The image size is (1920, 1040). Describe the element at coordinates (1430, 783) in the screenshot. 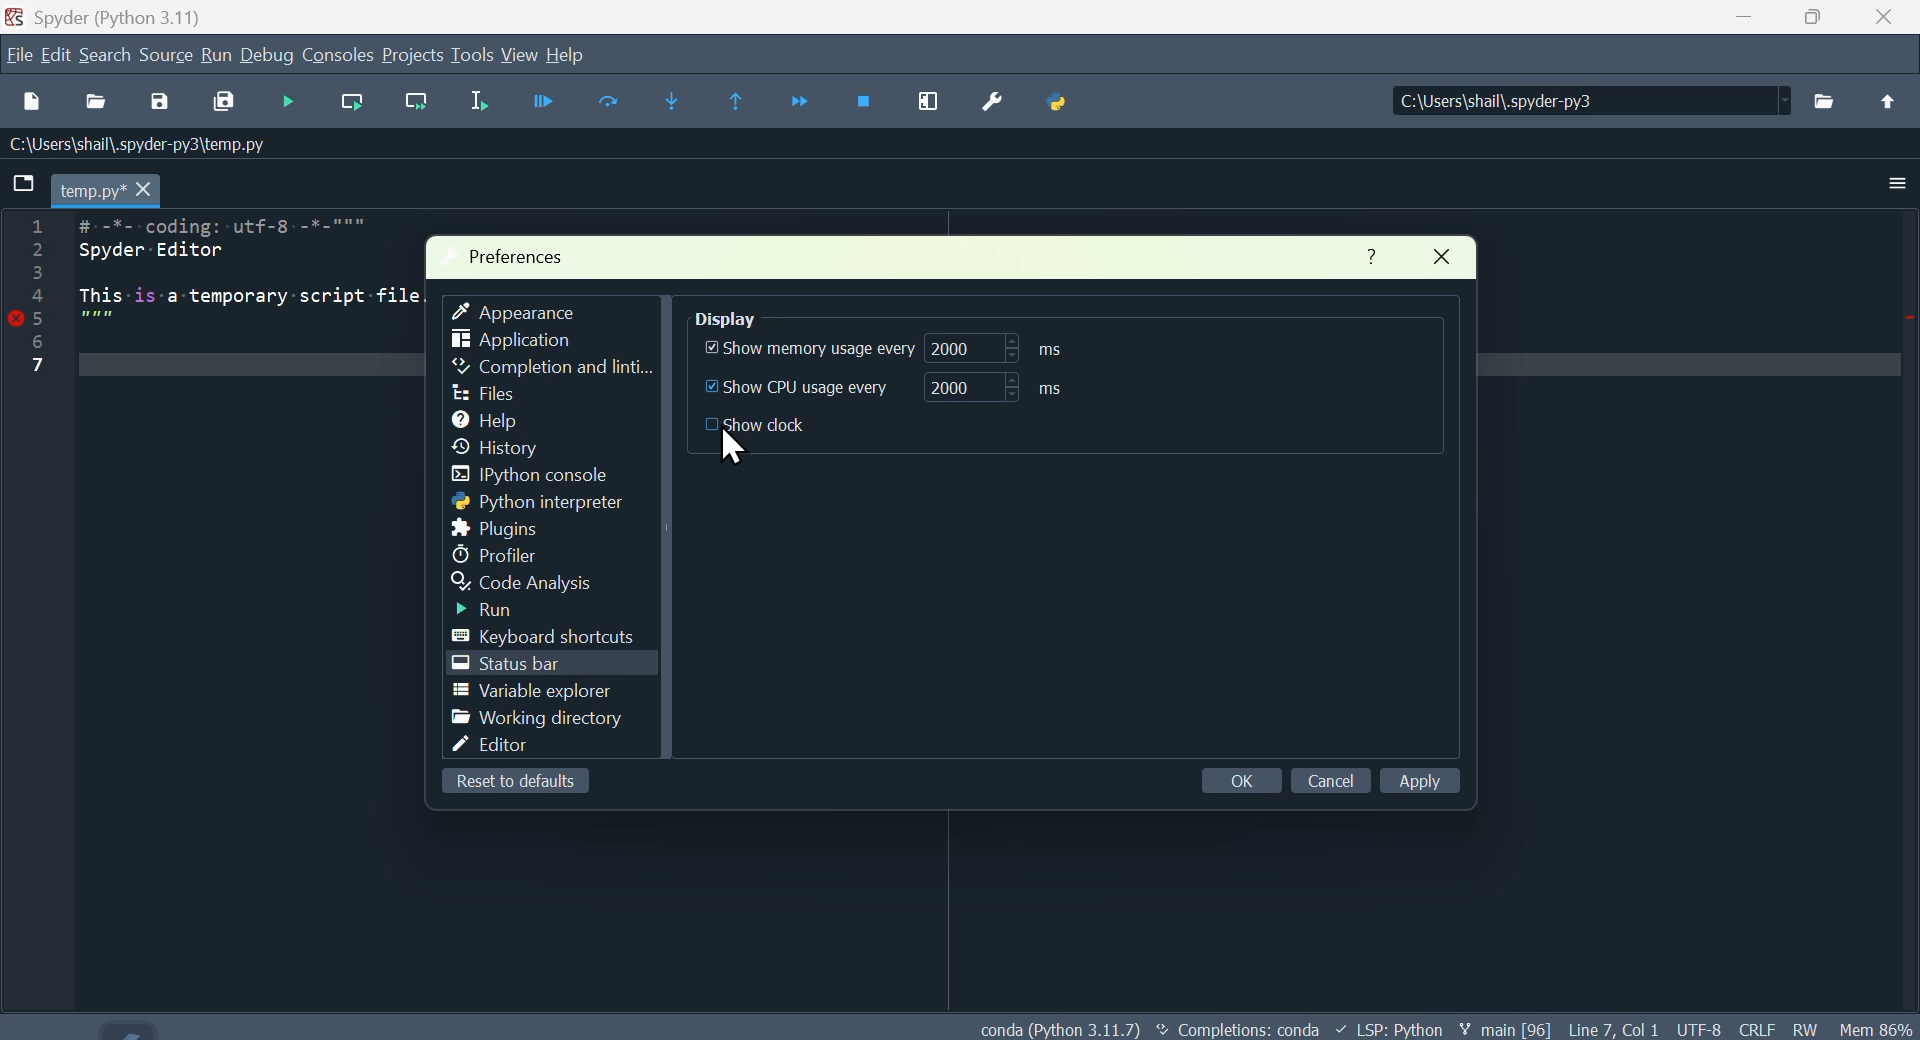

I see `Apply` at that location.